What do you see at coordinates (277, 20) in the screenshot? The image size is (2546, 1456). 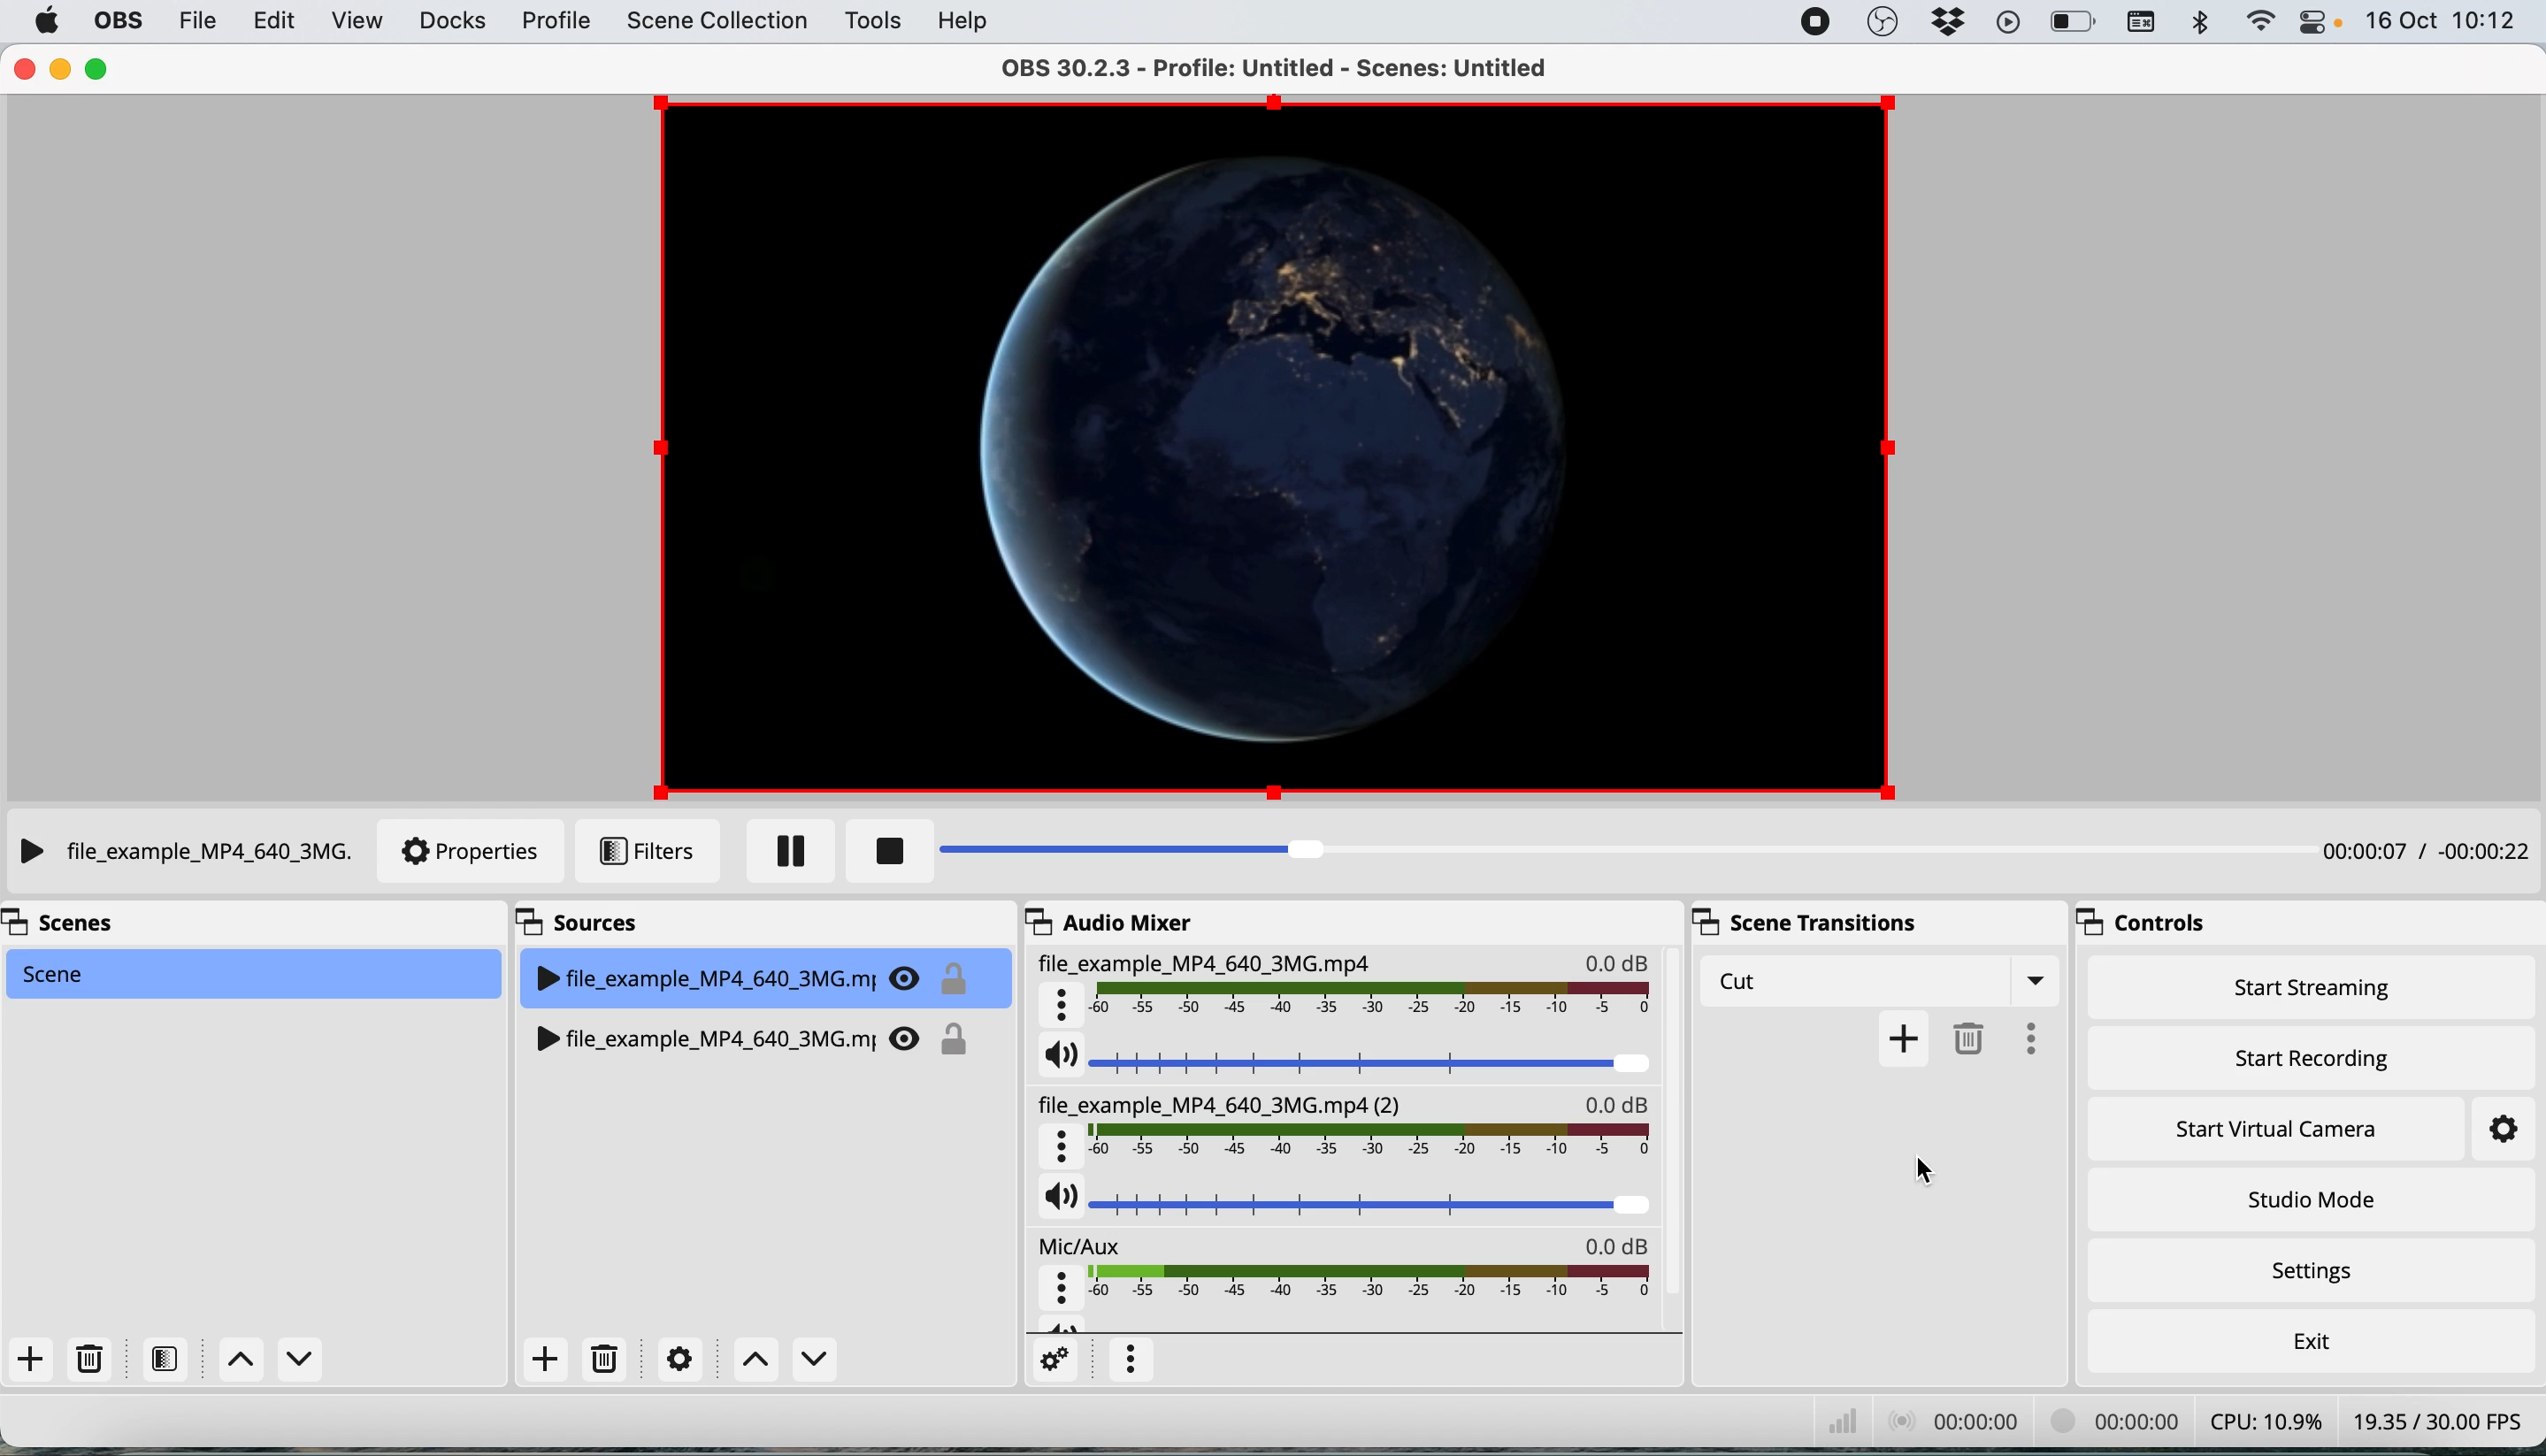 I see `edit` at bounding box center [277, 20].